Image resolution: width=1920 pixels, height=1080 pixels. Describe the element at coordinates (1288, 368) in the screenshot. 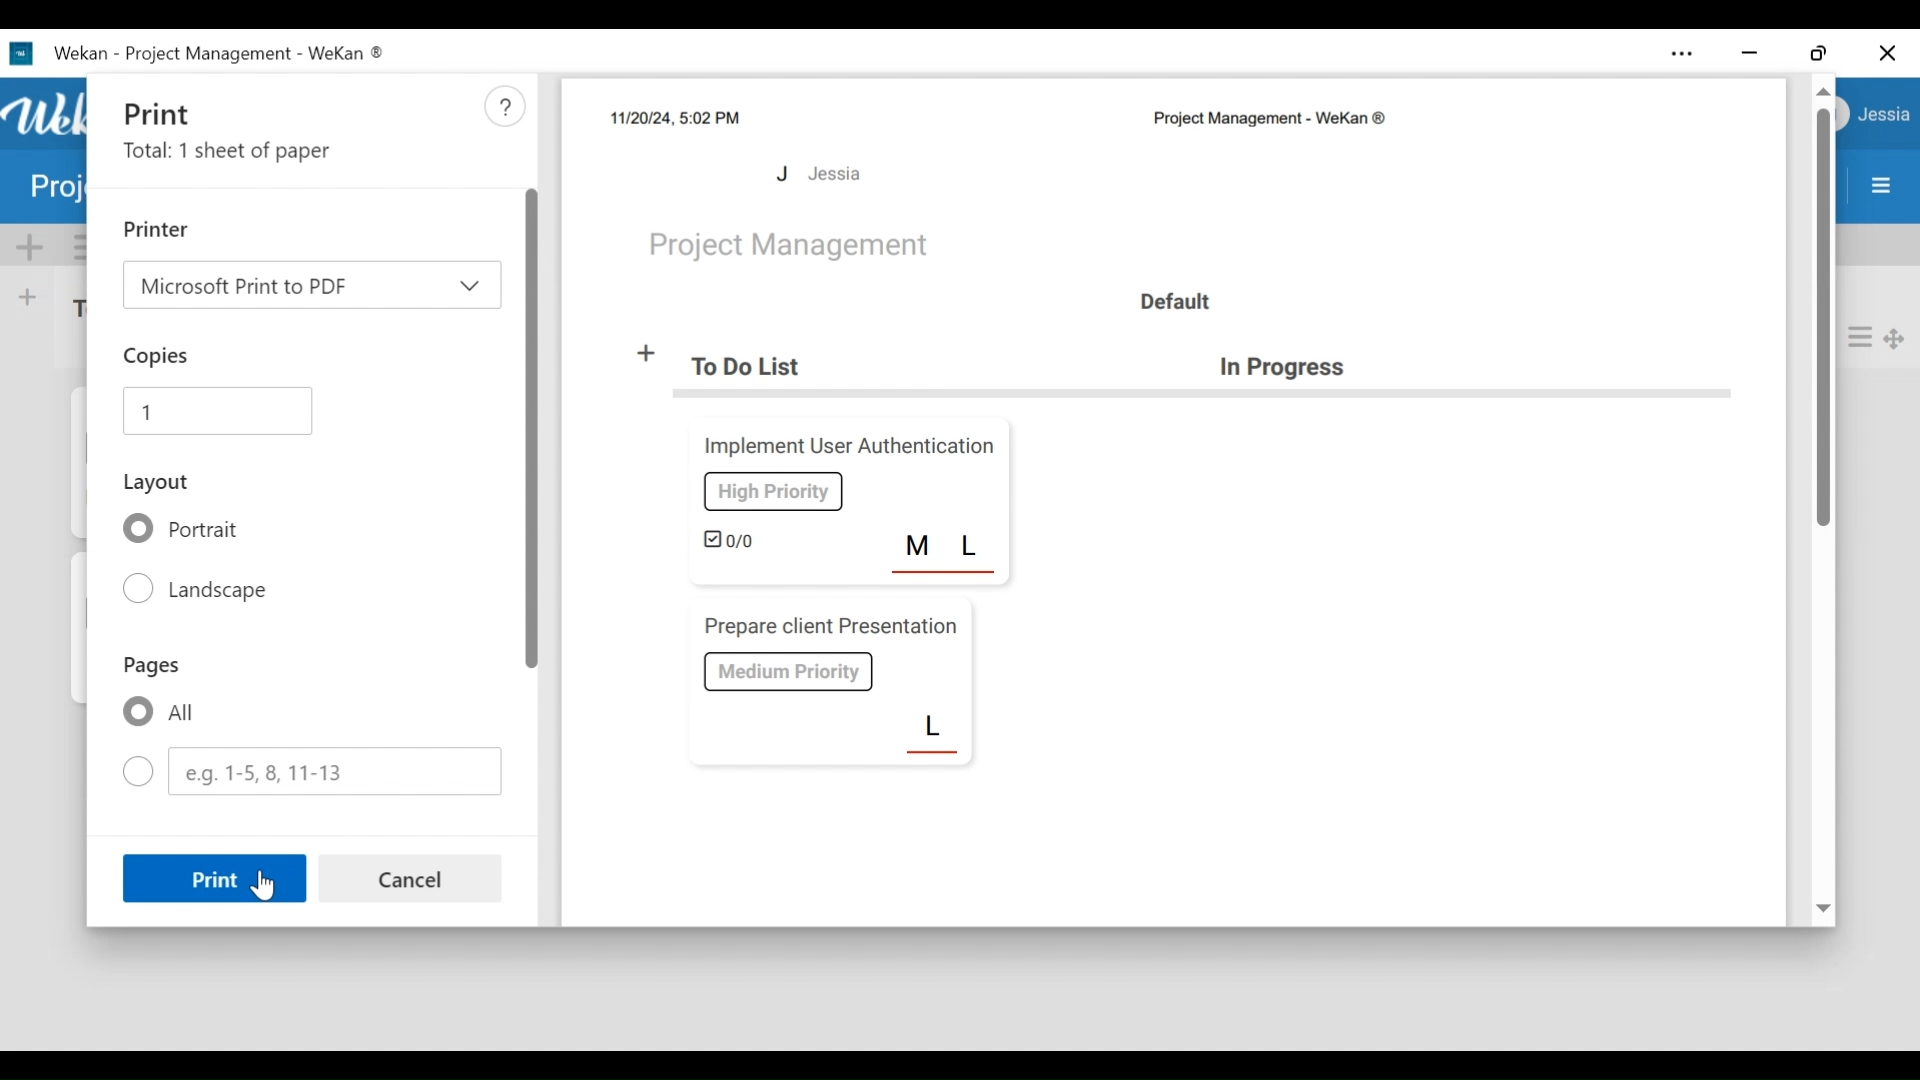

I see `list Title` at that location.